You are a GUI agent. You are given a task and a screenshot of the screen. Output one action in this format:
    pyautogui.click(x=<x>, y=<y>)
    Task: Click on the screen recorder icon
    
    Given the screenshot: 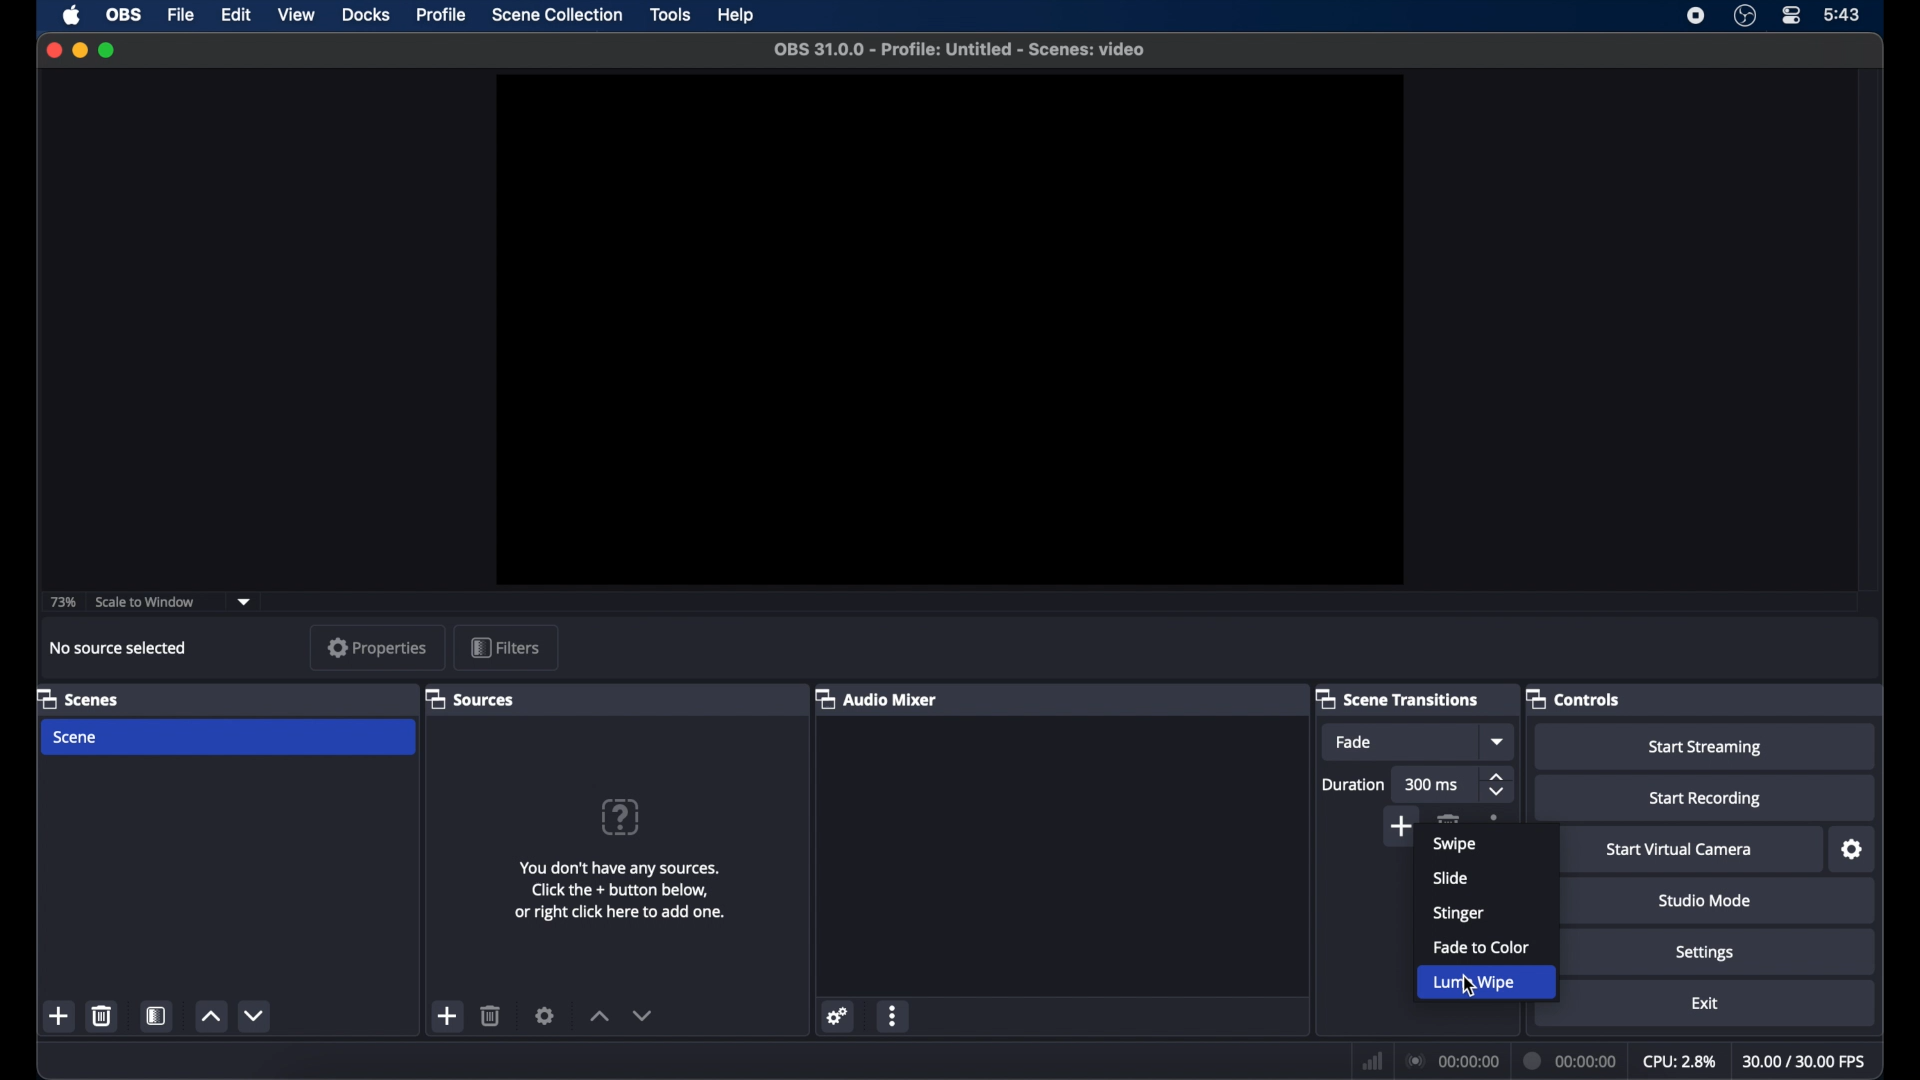 What is the action you would take?
    pyautogui.click(x=1694, y=16)
    